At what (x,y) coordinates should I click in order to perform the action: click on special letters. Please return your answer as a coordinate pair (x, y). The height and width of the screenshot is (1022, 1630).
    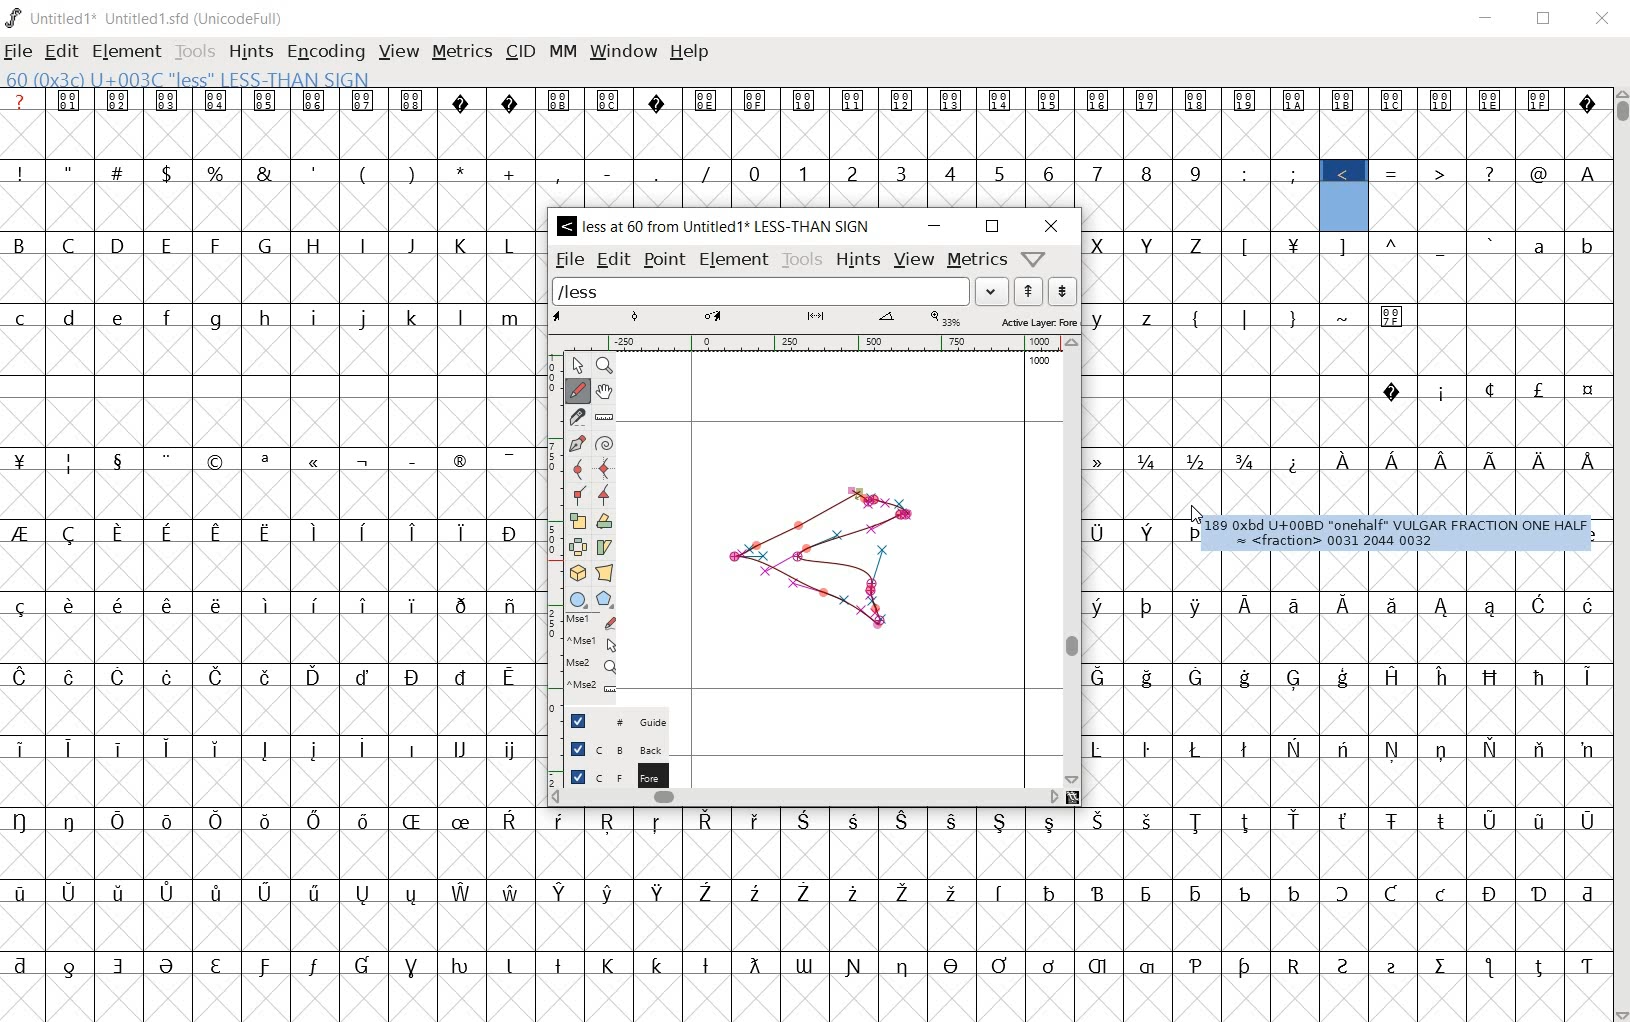
    Looking at the image, I should click on (1438, 460).